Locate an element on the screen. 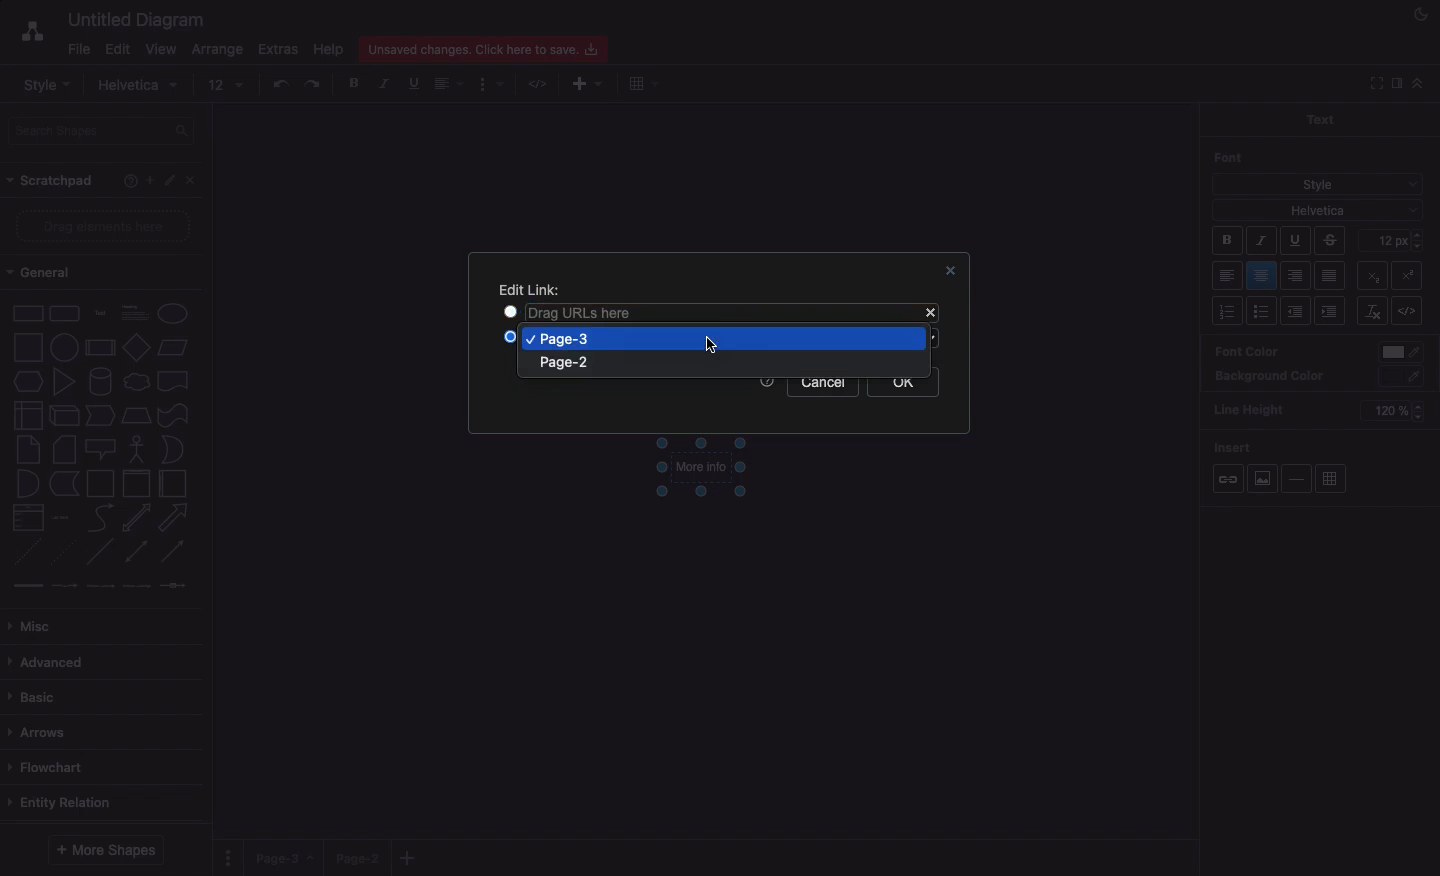  Close is located at coordinates (951, 270).